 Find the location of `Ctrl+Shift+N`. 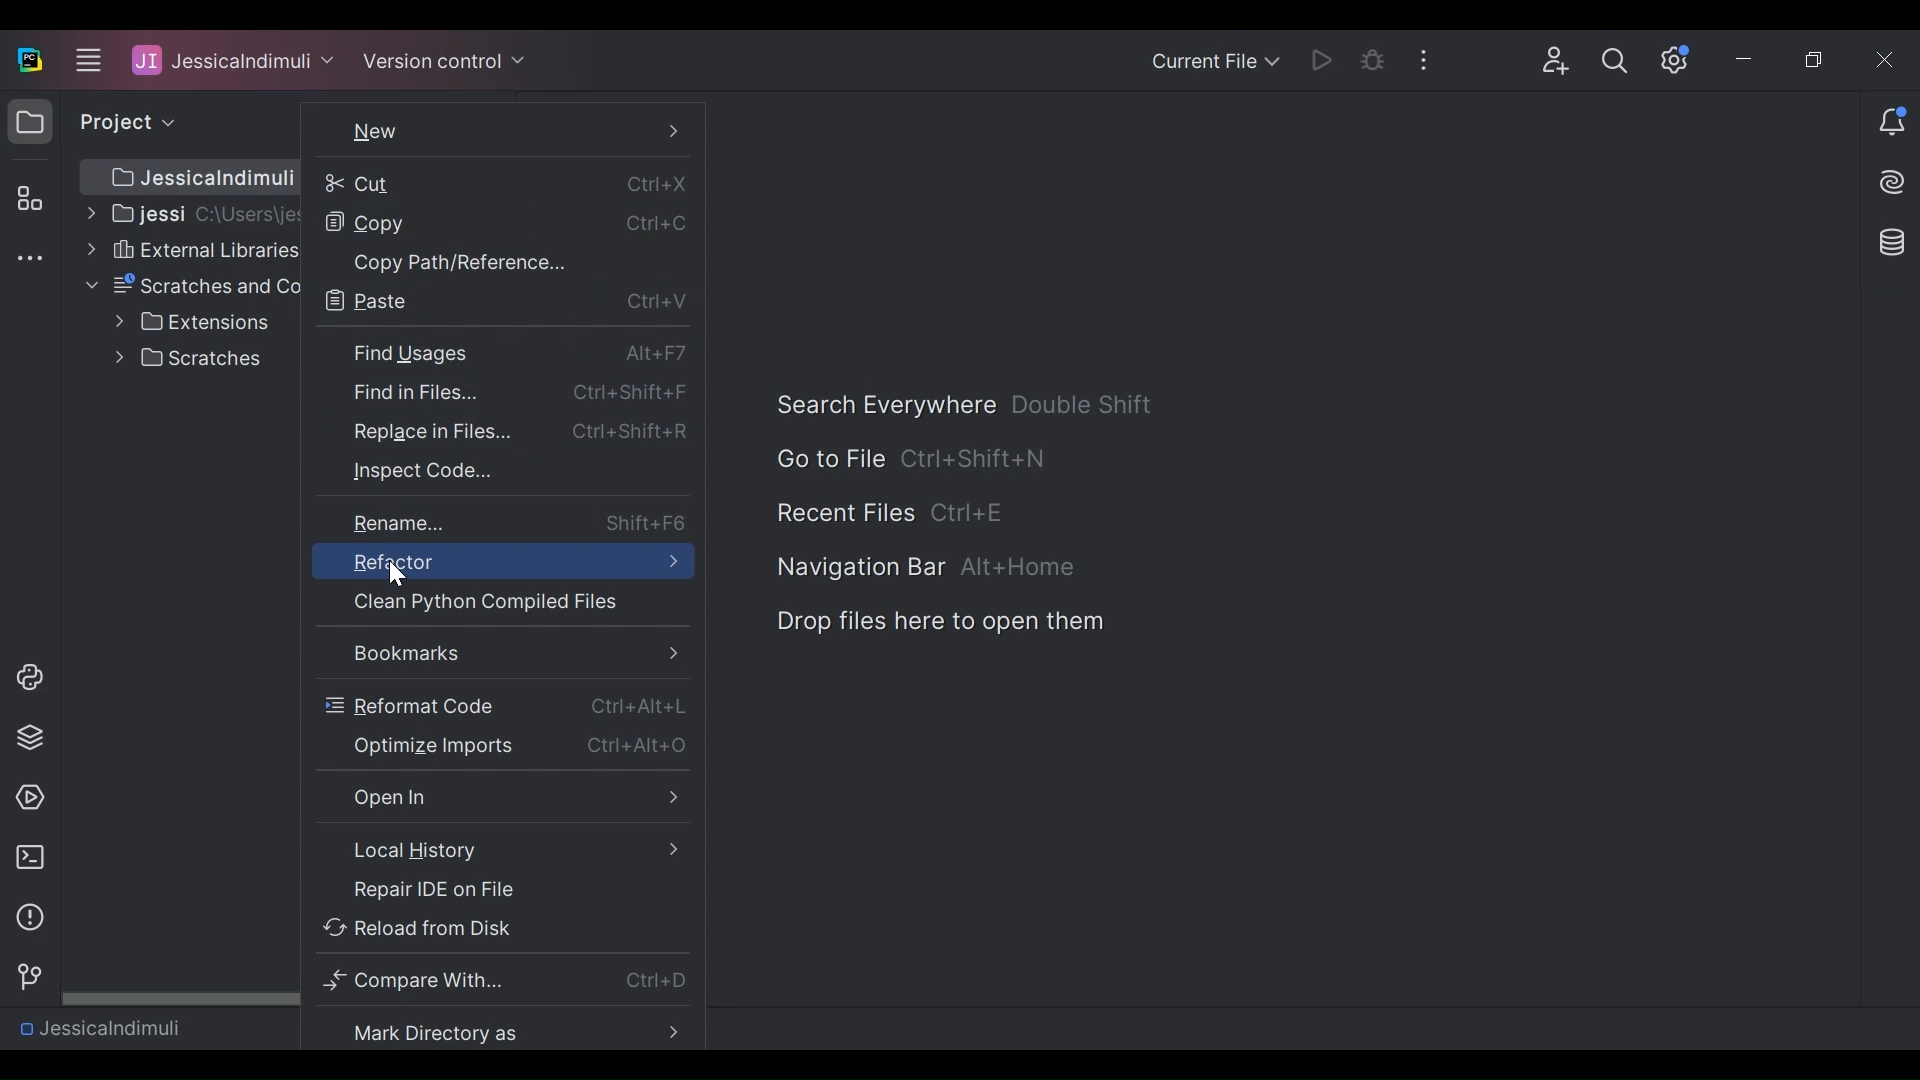

Ctrl+Shift+N is located at coordinates (975, 457).